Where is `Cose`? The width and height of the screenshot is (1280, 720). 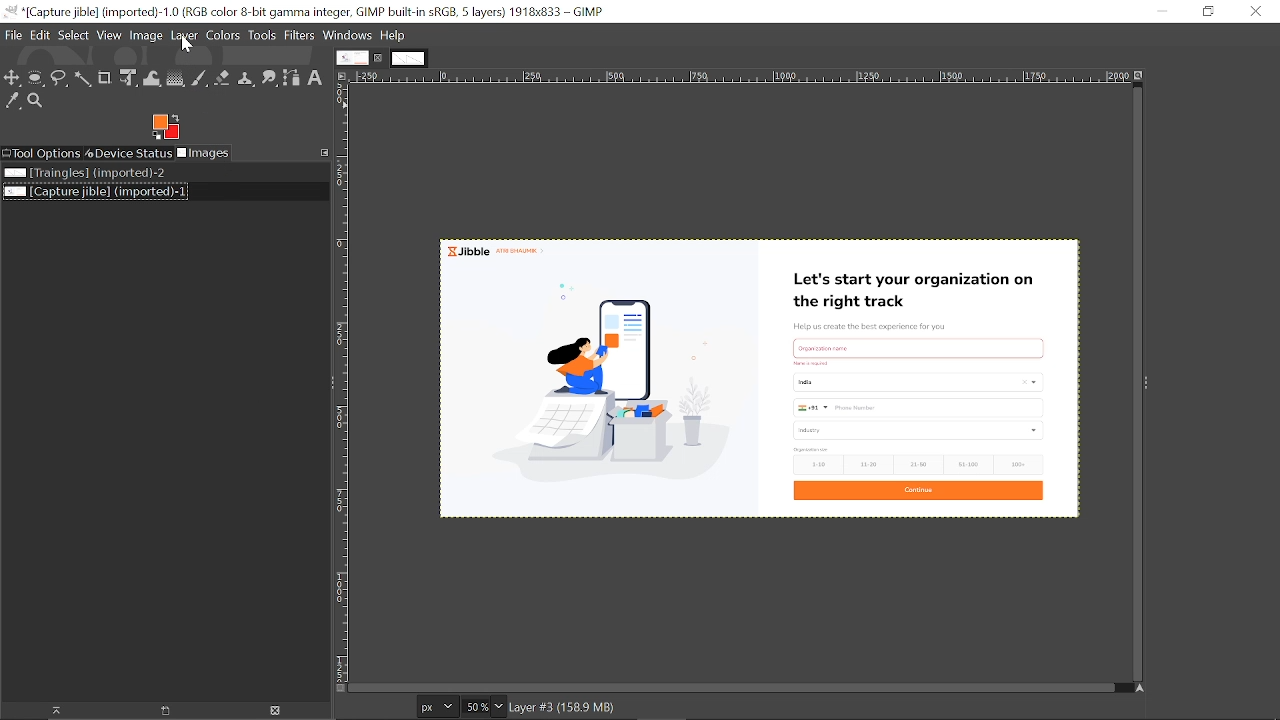 Cose is located at coordinates (1255, 11).